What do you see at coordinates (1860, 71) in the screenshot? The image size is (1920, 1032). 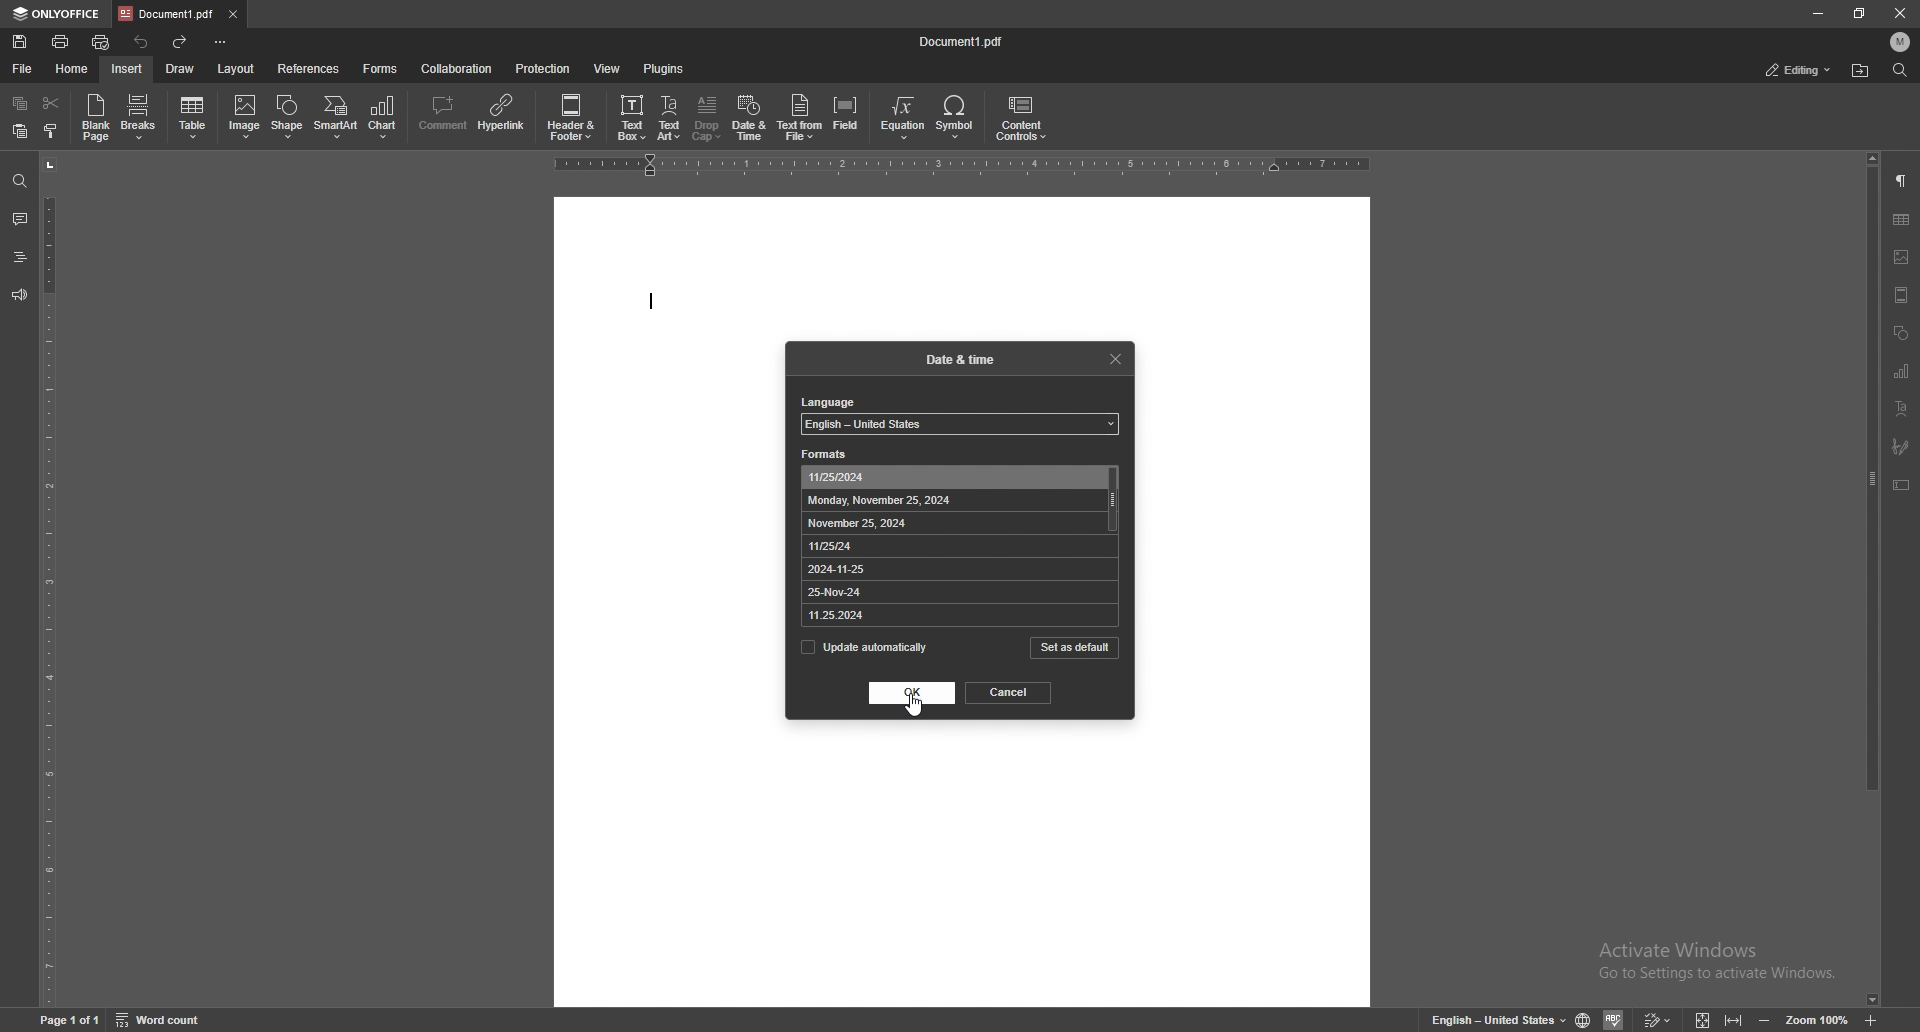 I see `find in folder` at bounding box center [1860, 71].